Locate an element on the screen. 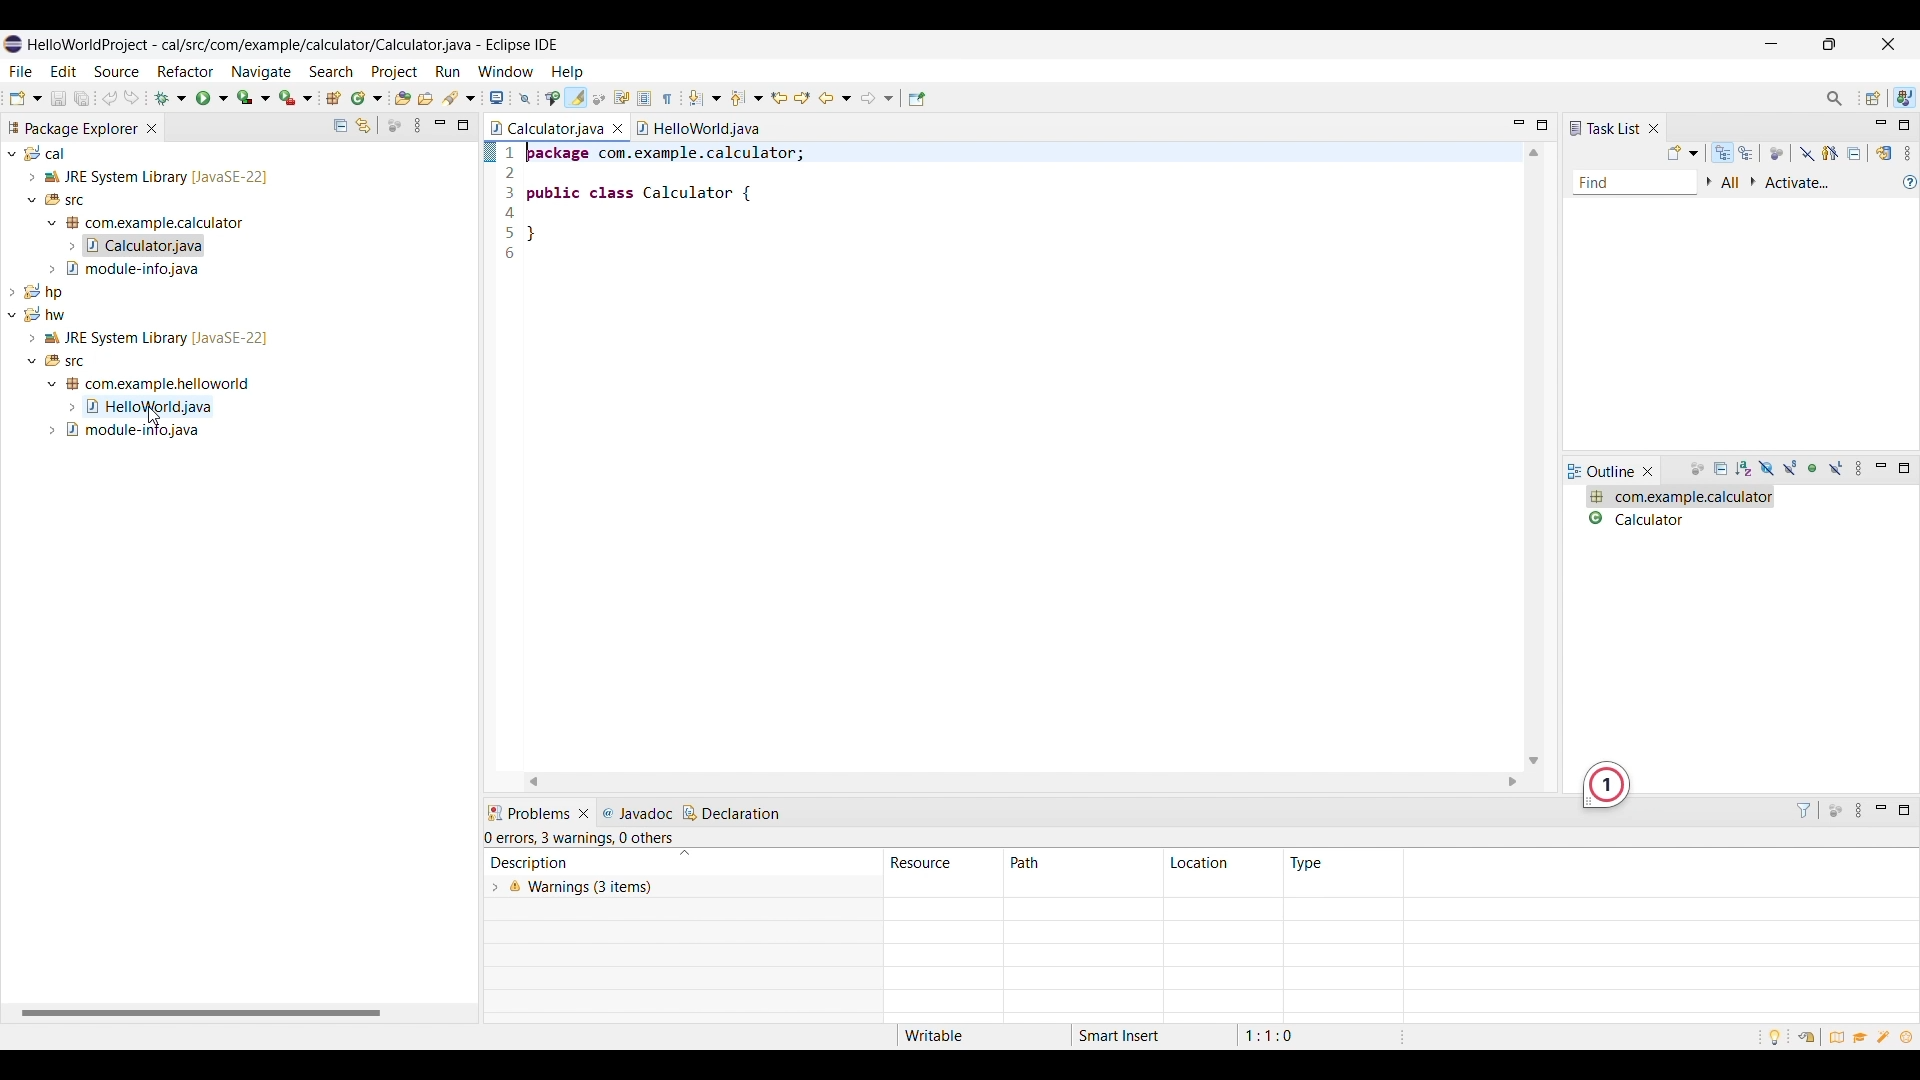  Restore welcome is located at coordinates (1804, 1035).